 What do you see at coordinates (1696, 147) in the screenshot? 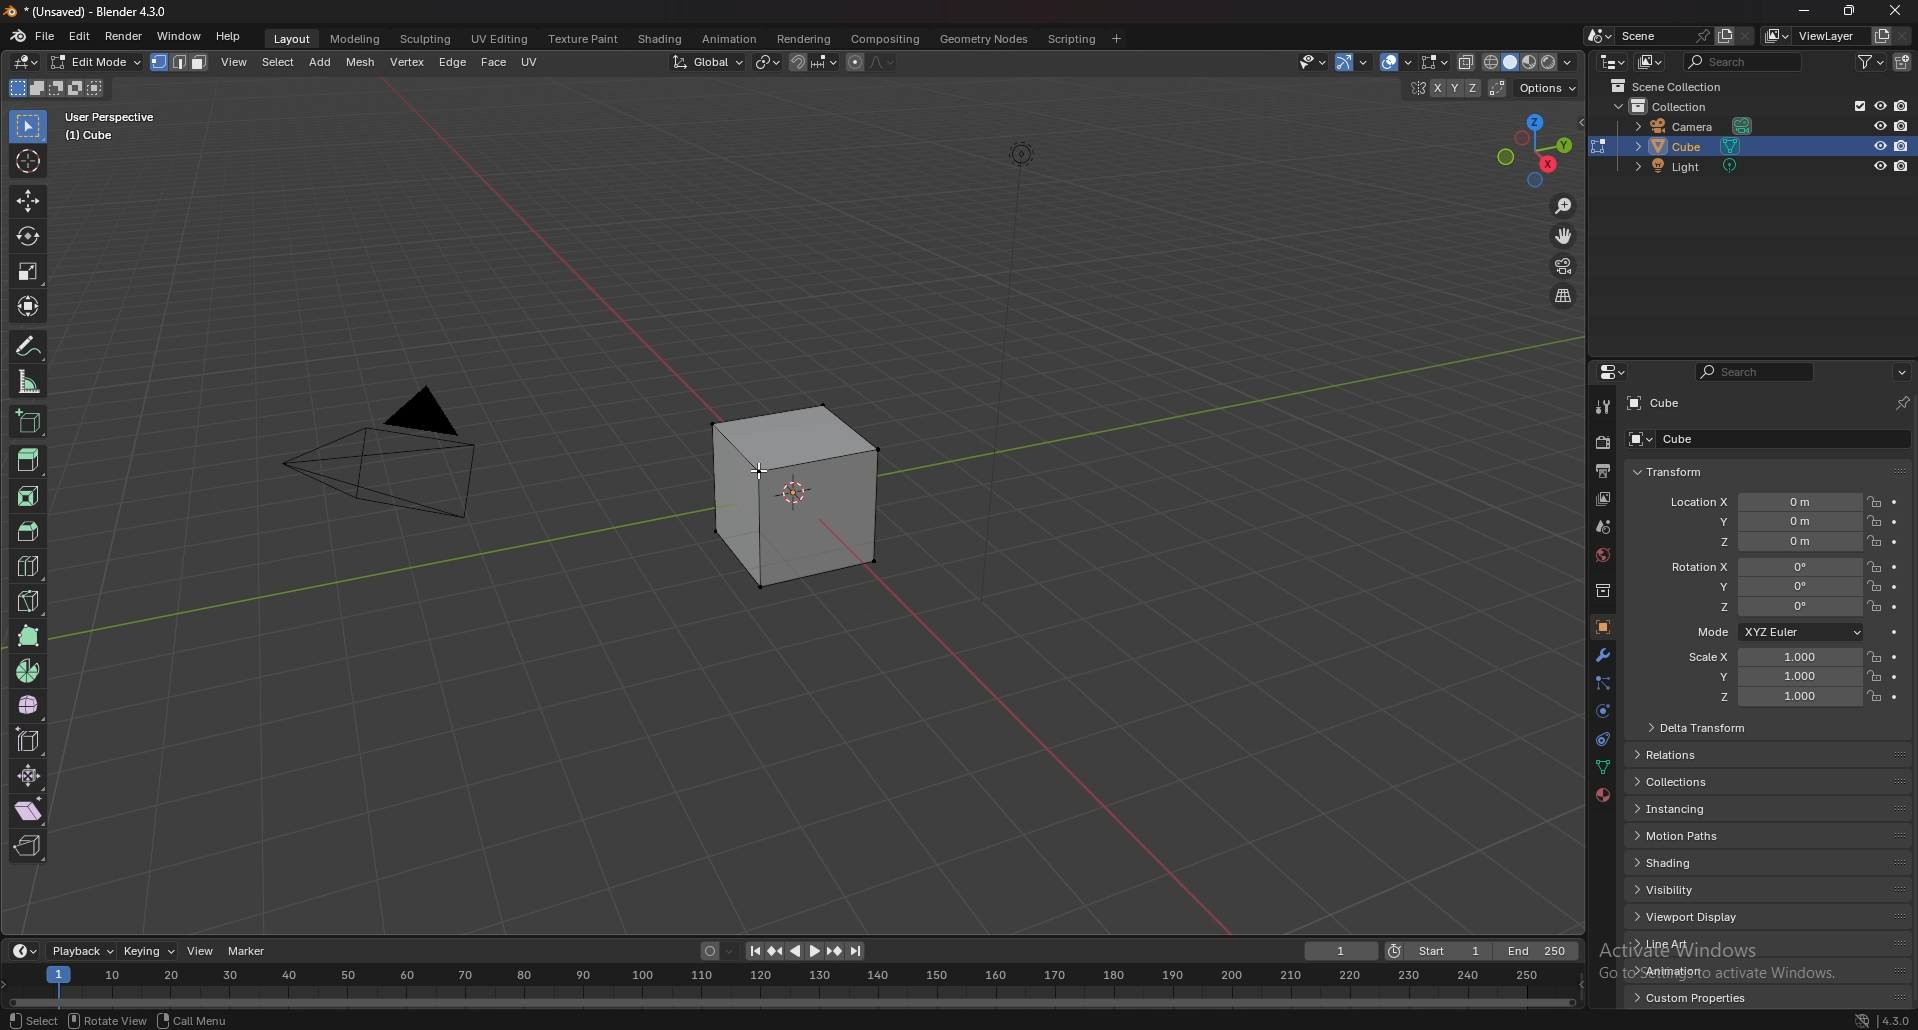
I see `cube` at bounding box center [1696, 147].